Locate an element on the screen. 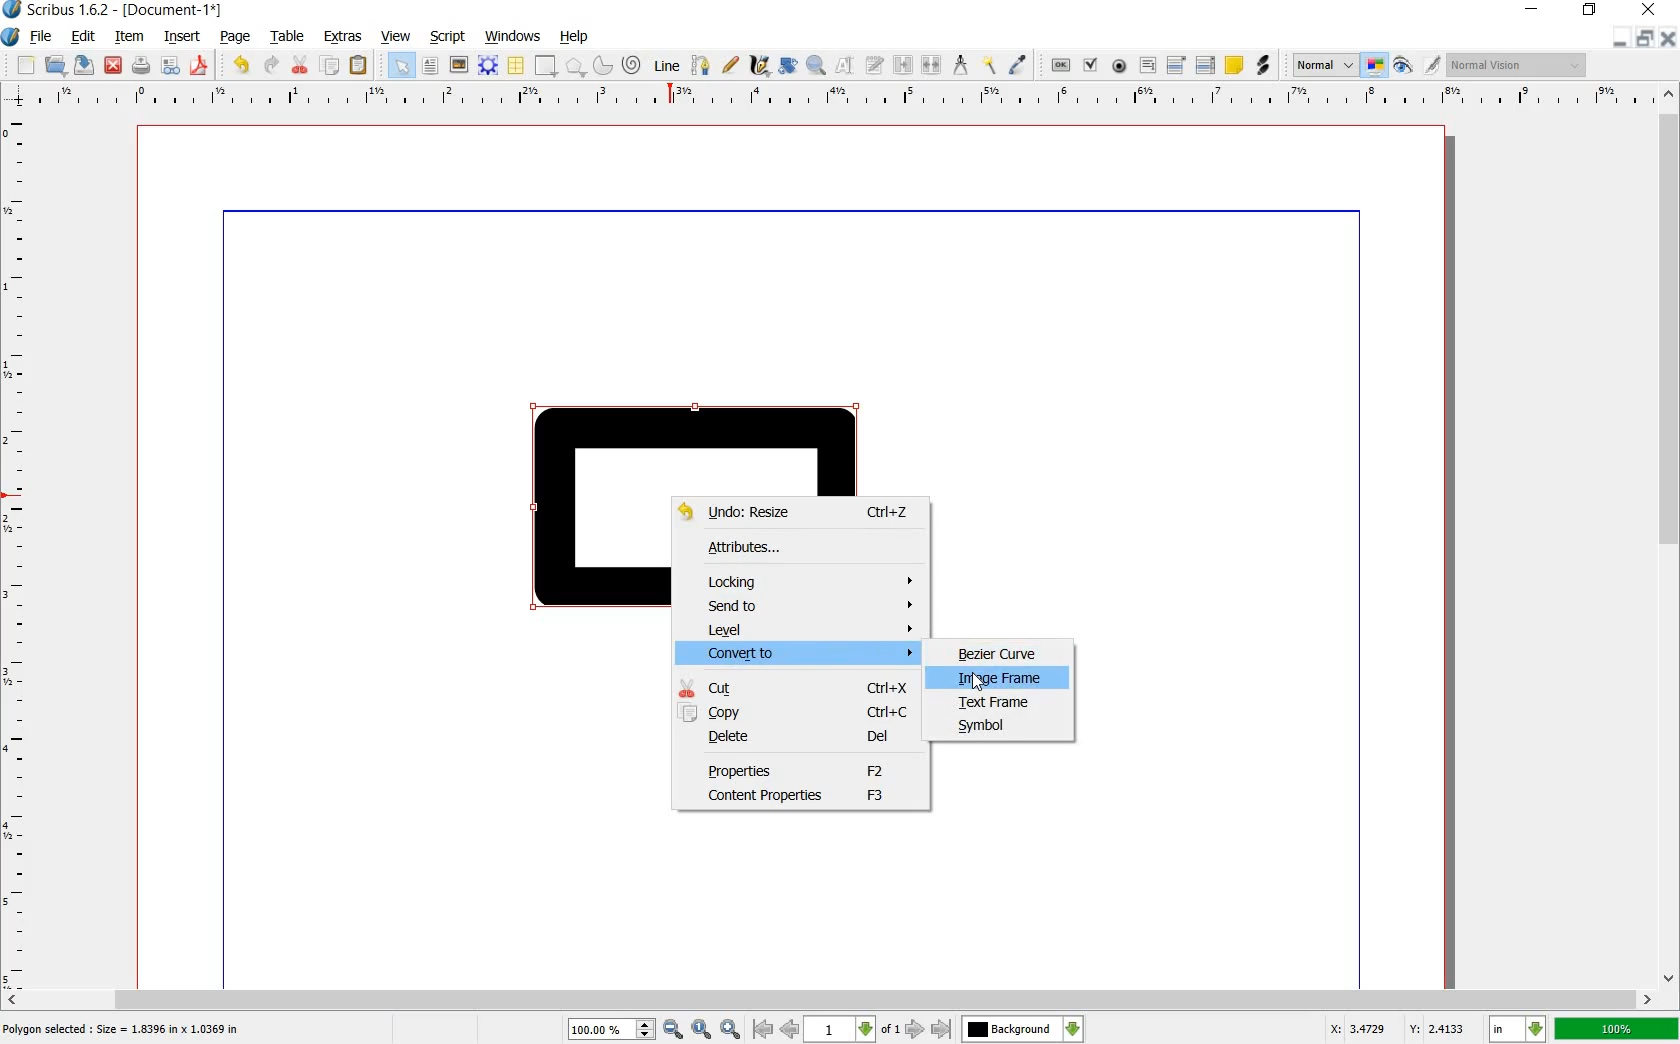  edit in preview mode is located at coordinates (1415, 66).